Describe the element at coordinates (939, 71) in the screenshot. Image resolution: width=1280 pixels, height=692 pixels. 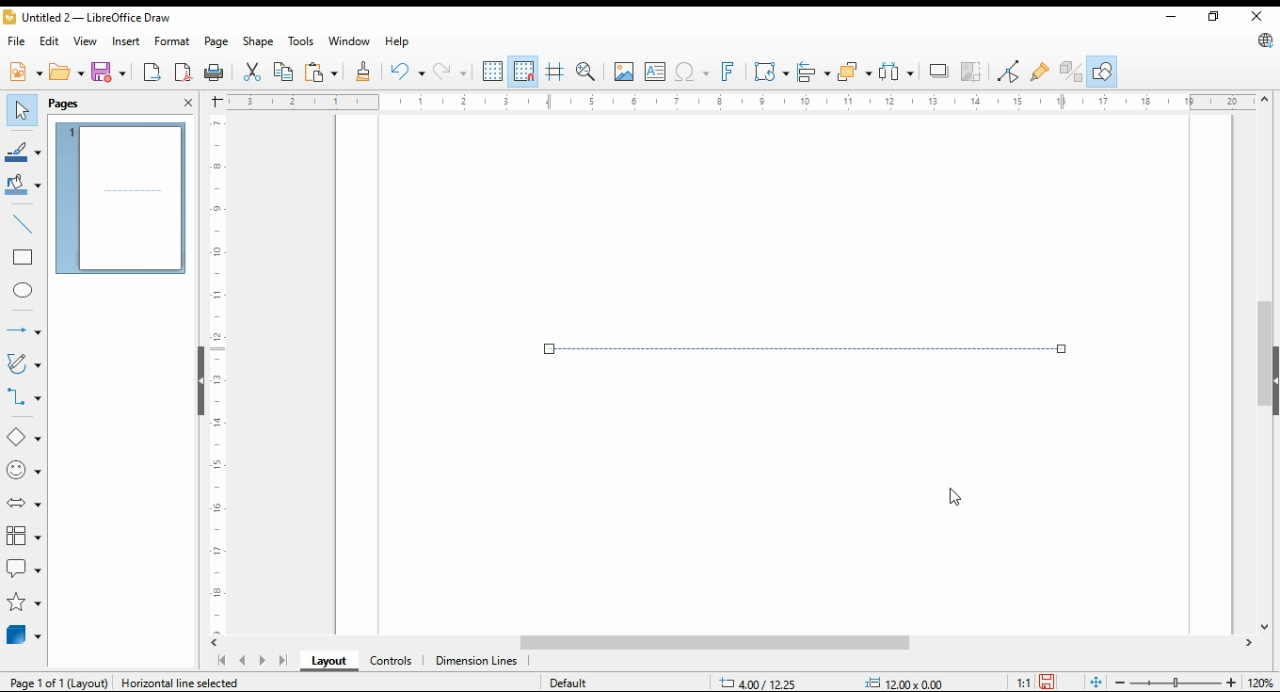
I see `shadow` at that location.